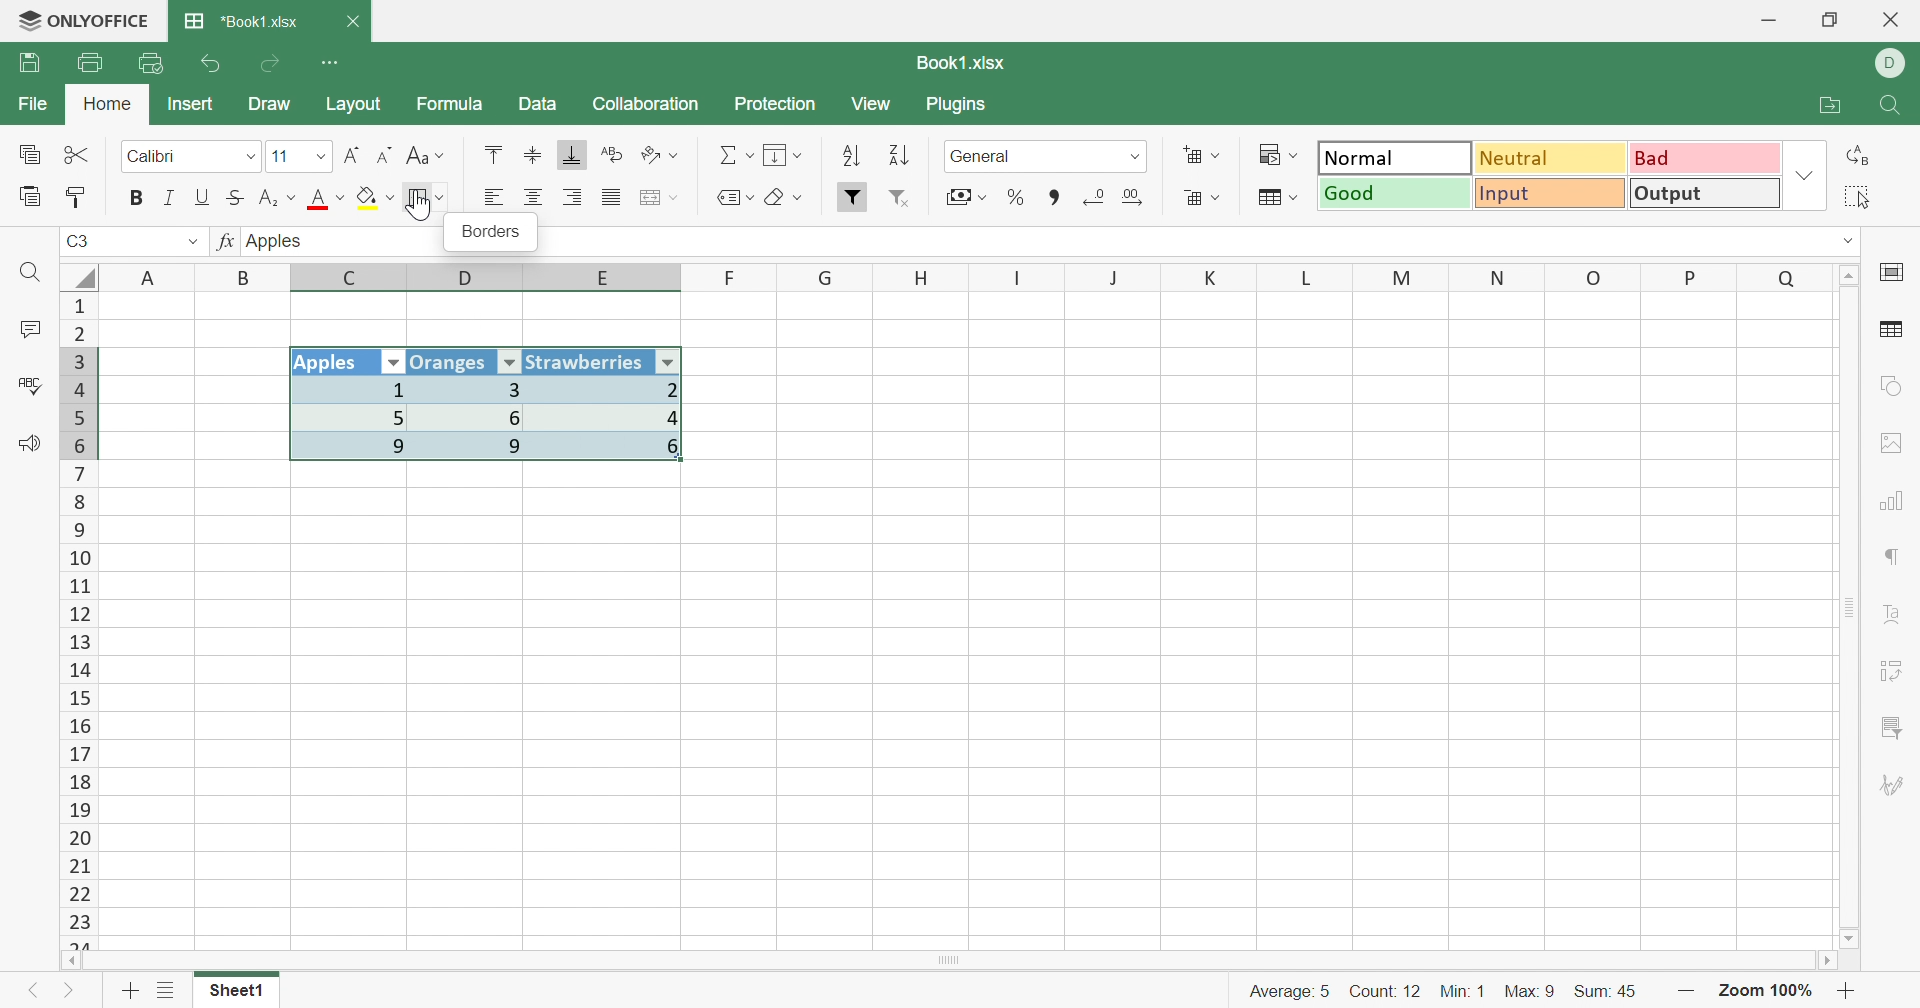 This screenshot has width=1920, height=1008. What do you see at coordinates (1280, 989) in the screenshot?
I see `Average: 5` at bounding box center [1280, 989].